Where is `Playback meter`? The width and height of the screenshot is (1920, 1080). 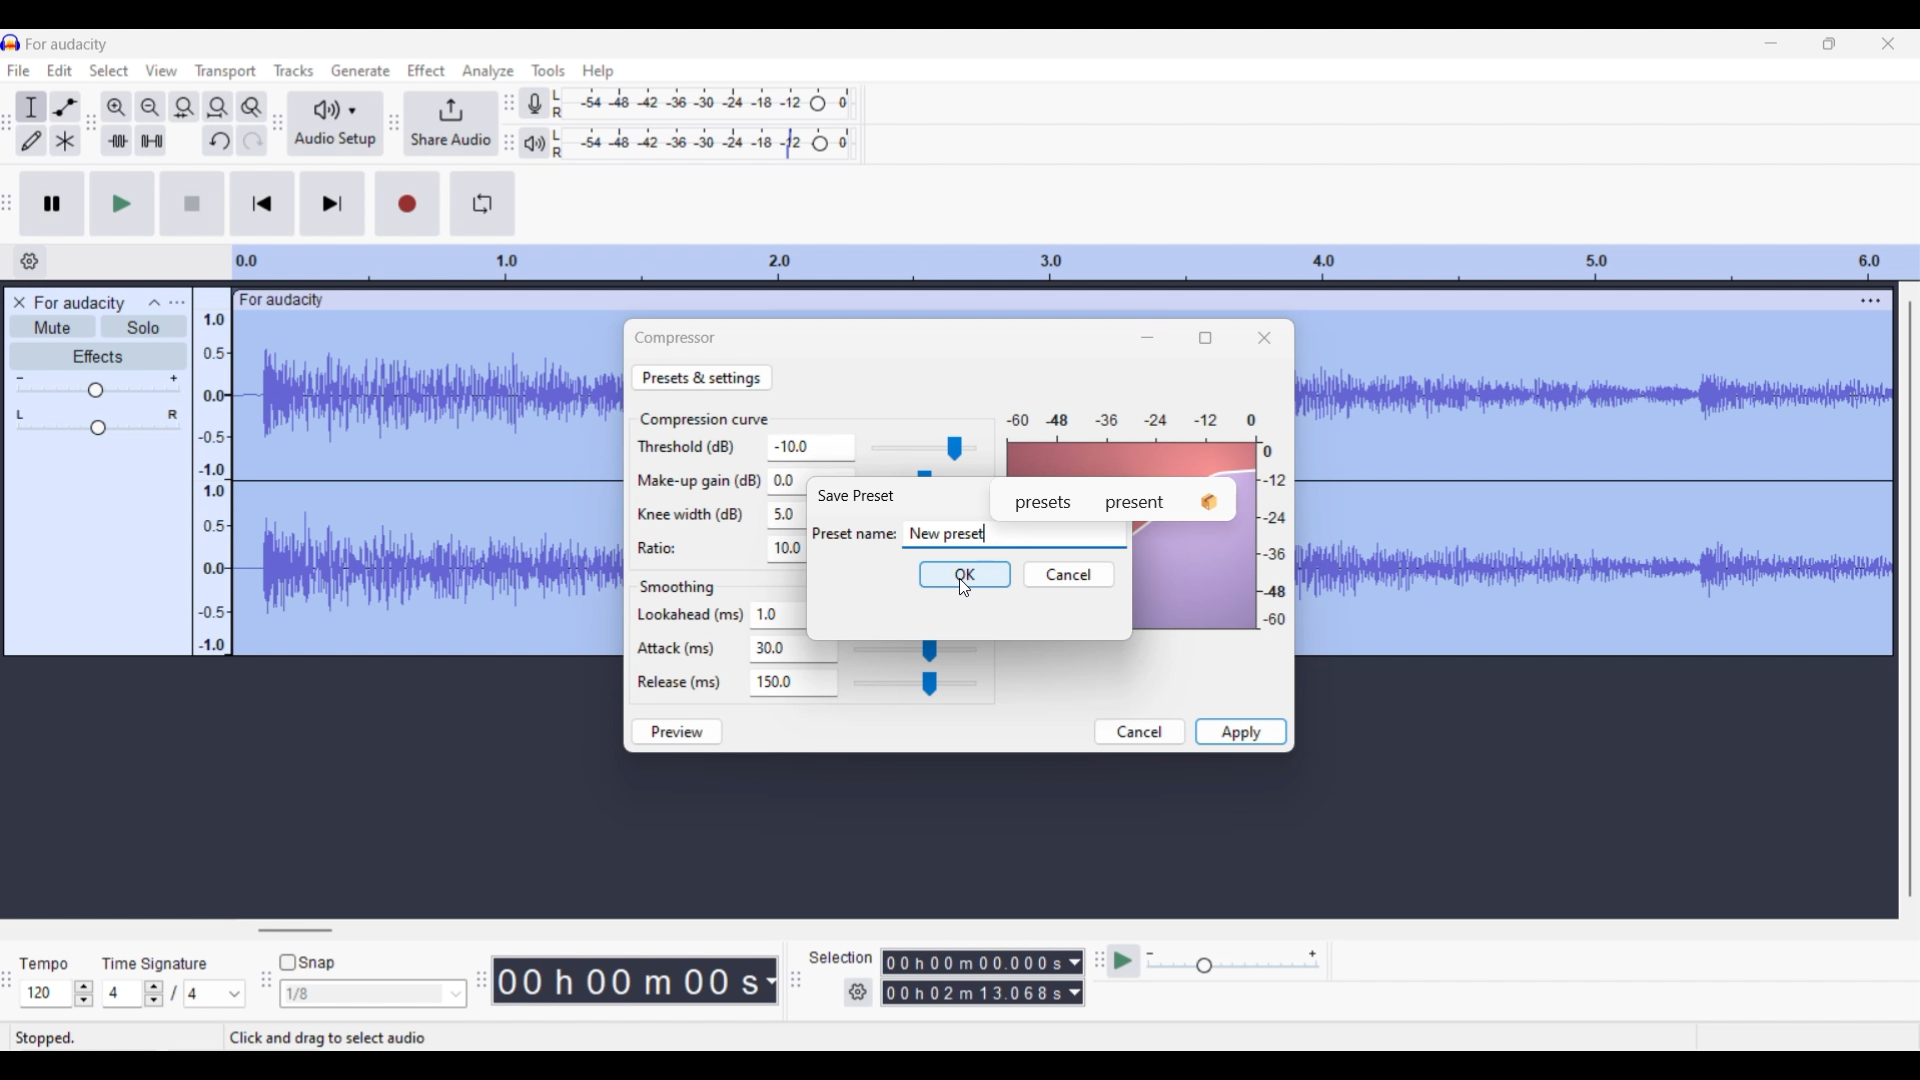
Playback meter is located at coordinates (534, 144).